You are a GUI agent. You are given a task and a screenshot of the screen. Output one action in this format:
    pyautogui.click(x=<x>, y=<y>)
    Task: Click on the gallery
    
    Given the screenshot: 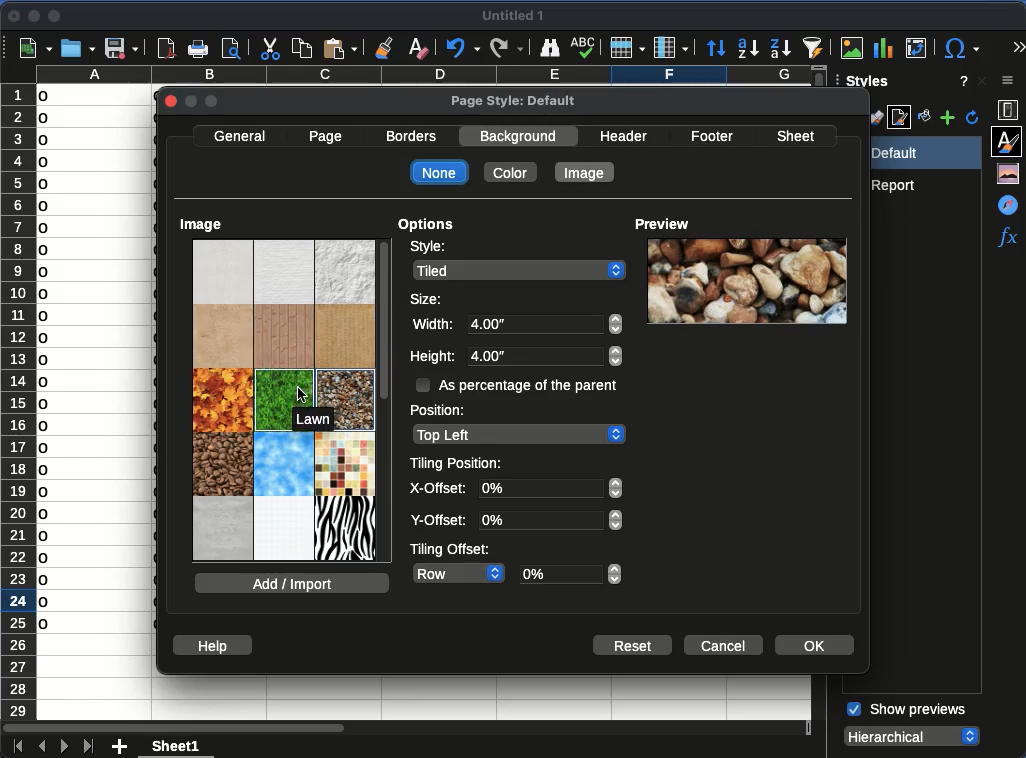 What is the action you would take?
    pyautogui.click(x=1011, y=174)
    